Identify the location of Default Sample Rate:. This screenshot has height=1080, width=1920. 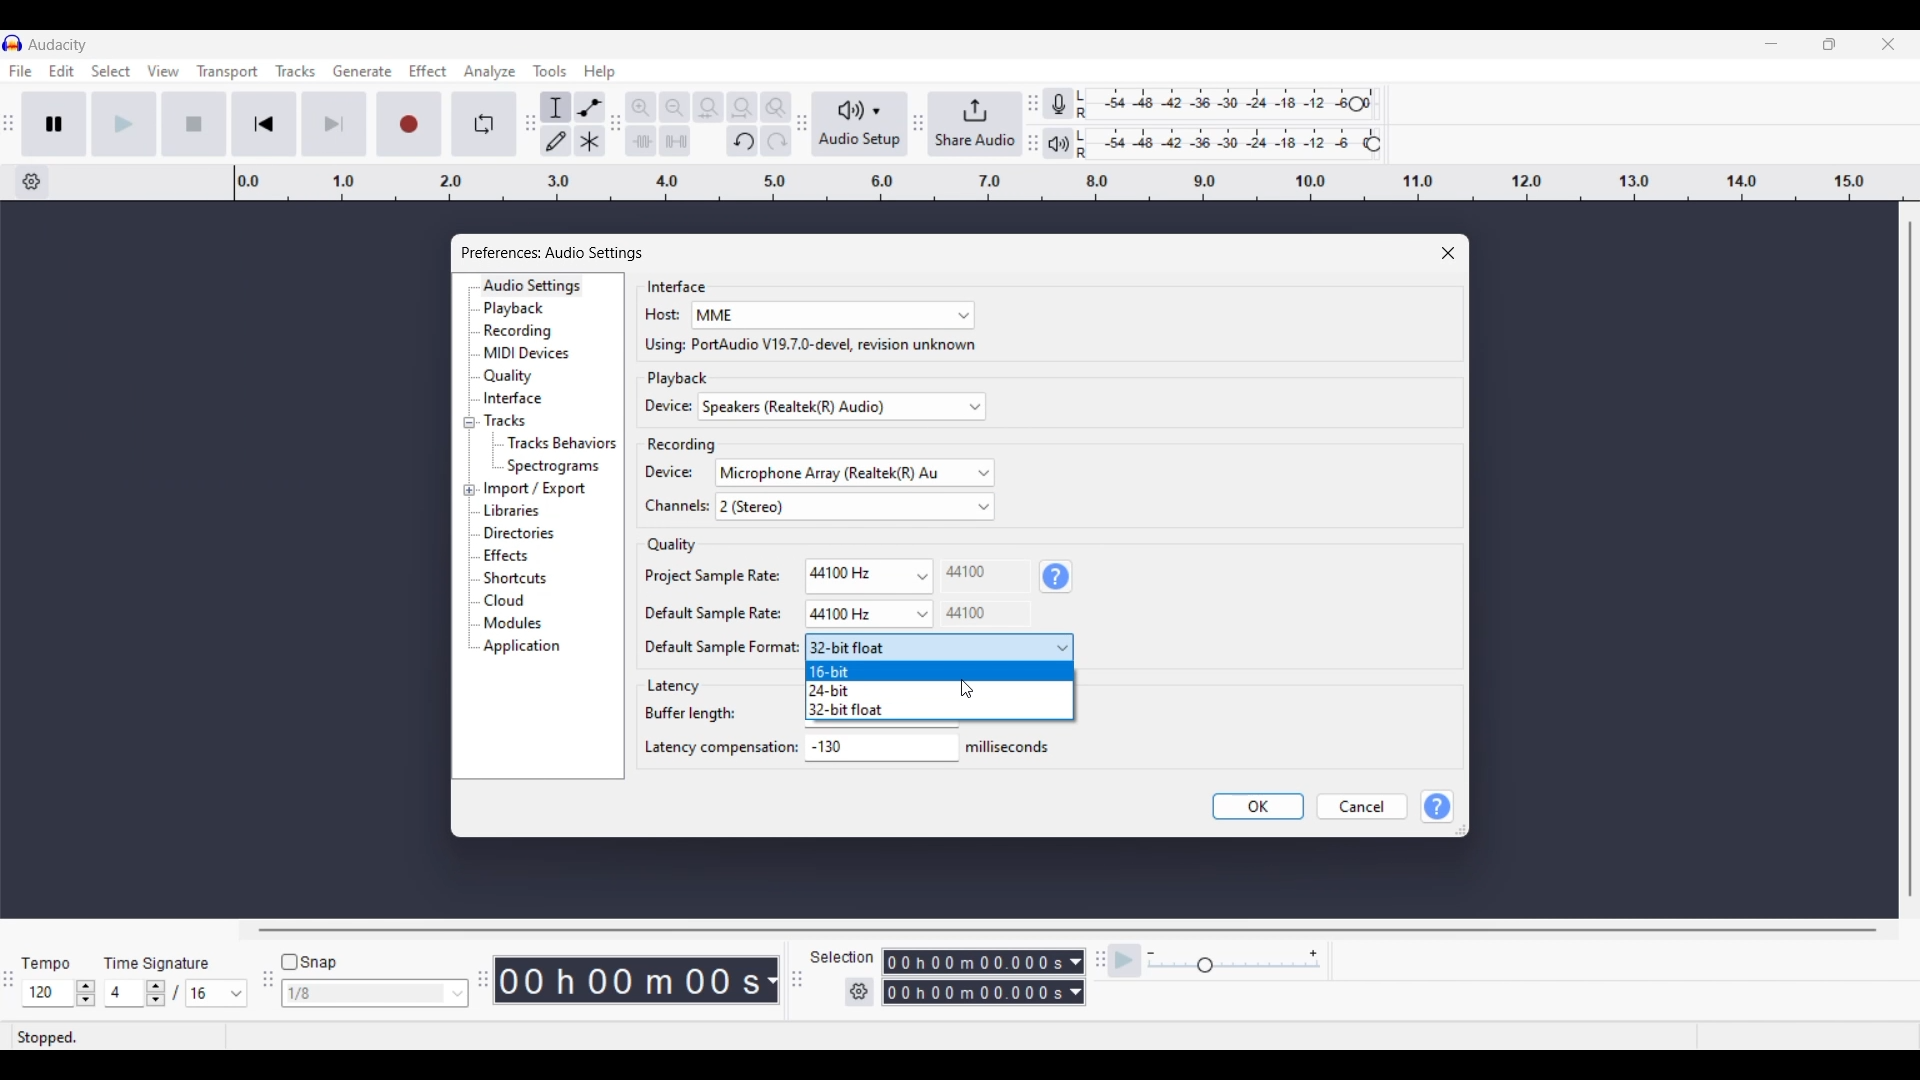
(702, 613).